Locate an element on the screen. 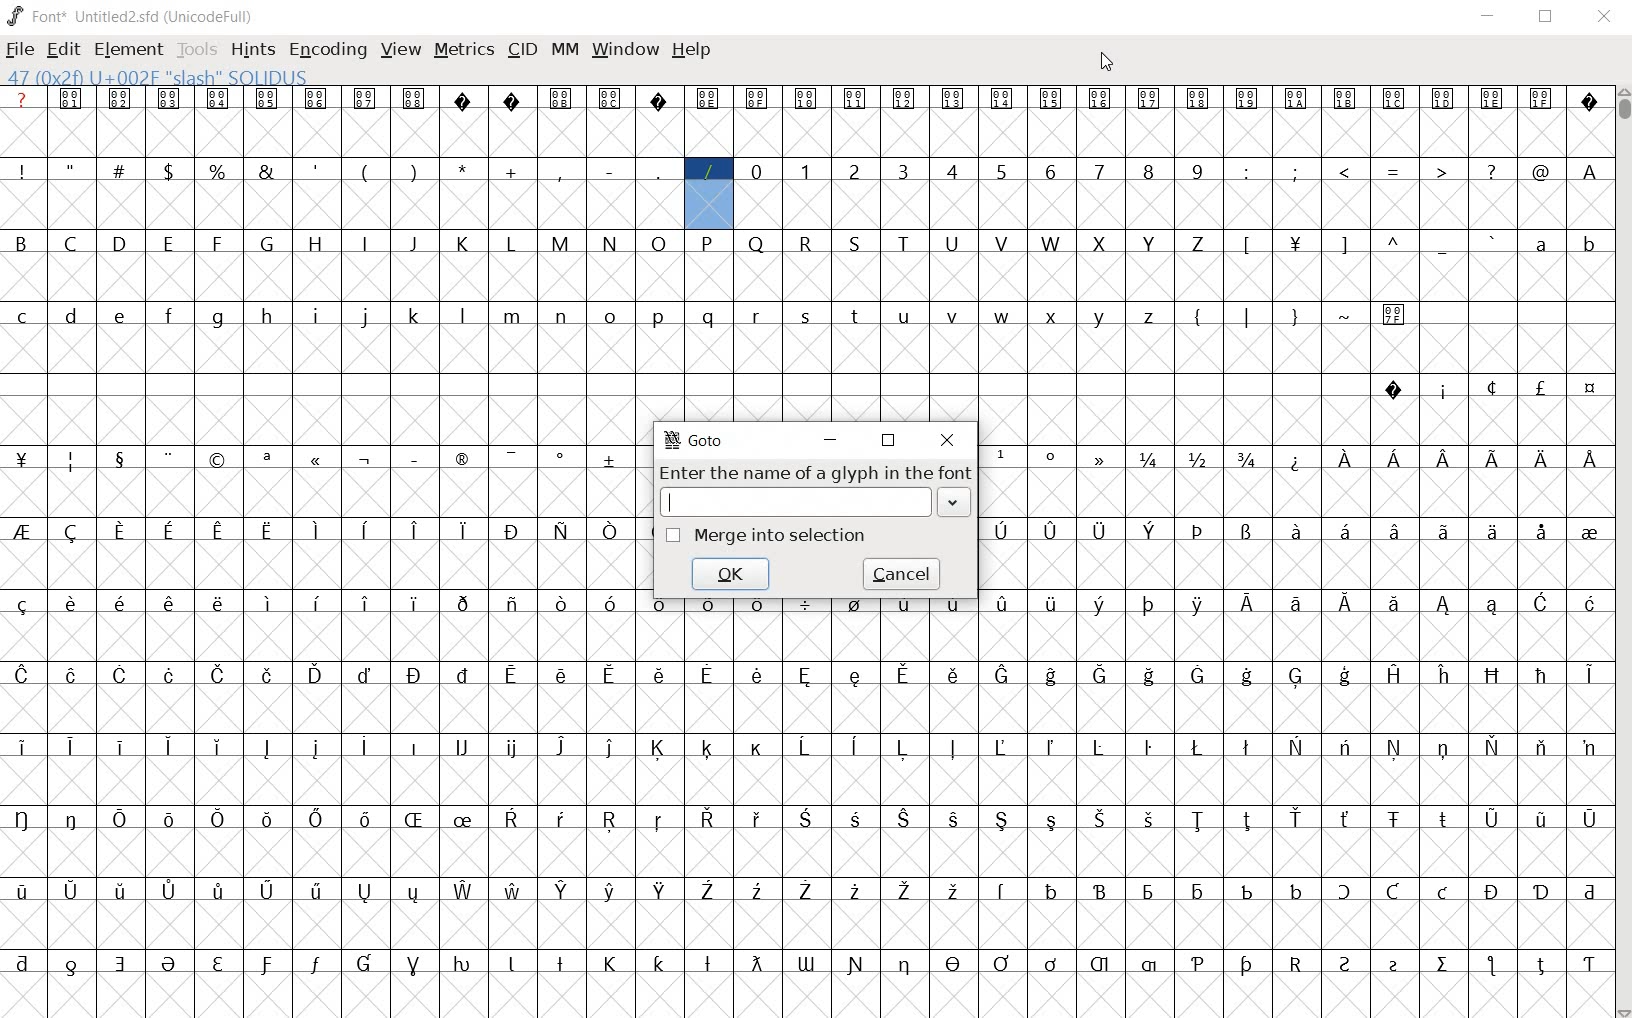 The image size is (1632, 1018). glyph is located at coordinates (1590, 104).